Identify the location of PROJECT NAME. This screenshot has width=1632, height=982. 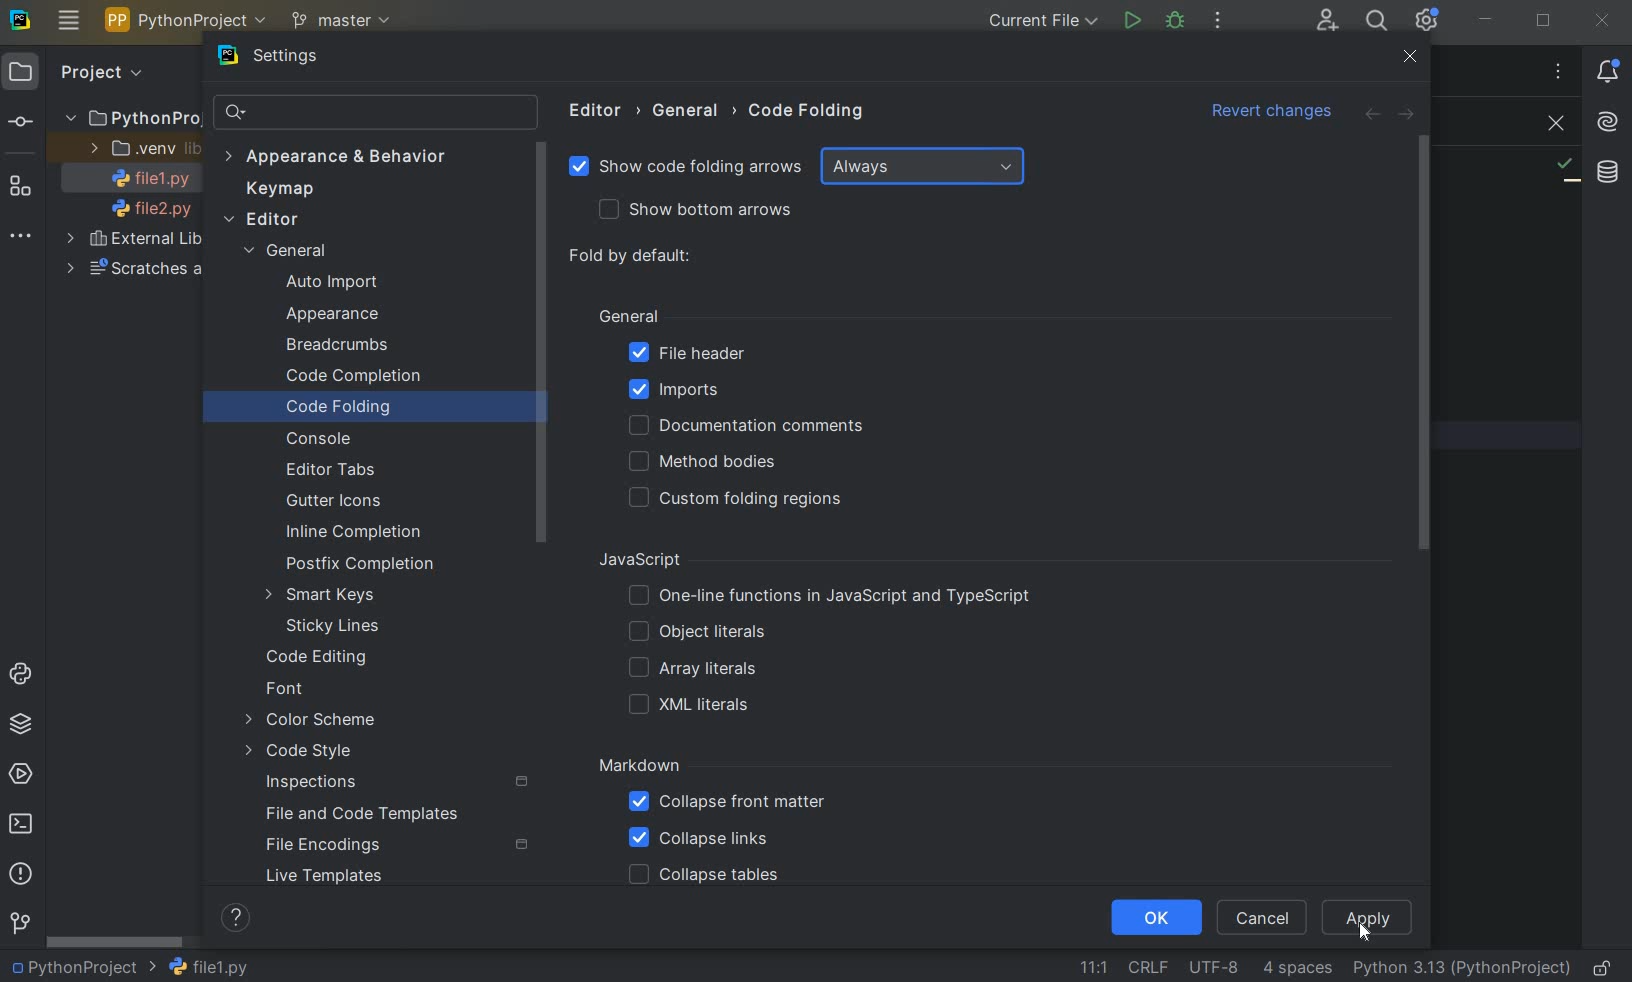
(82, 968).